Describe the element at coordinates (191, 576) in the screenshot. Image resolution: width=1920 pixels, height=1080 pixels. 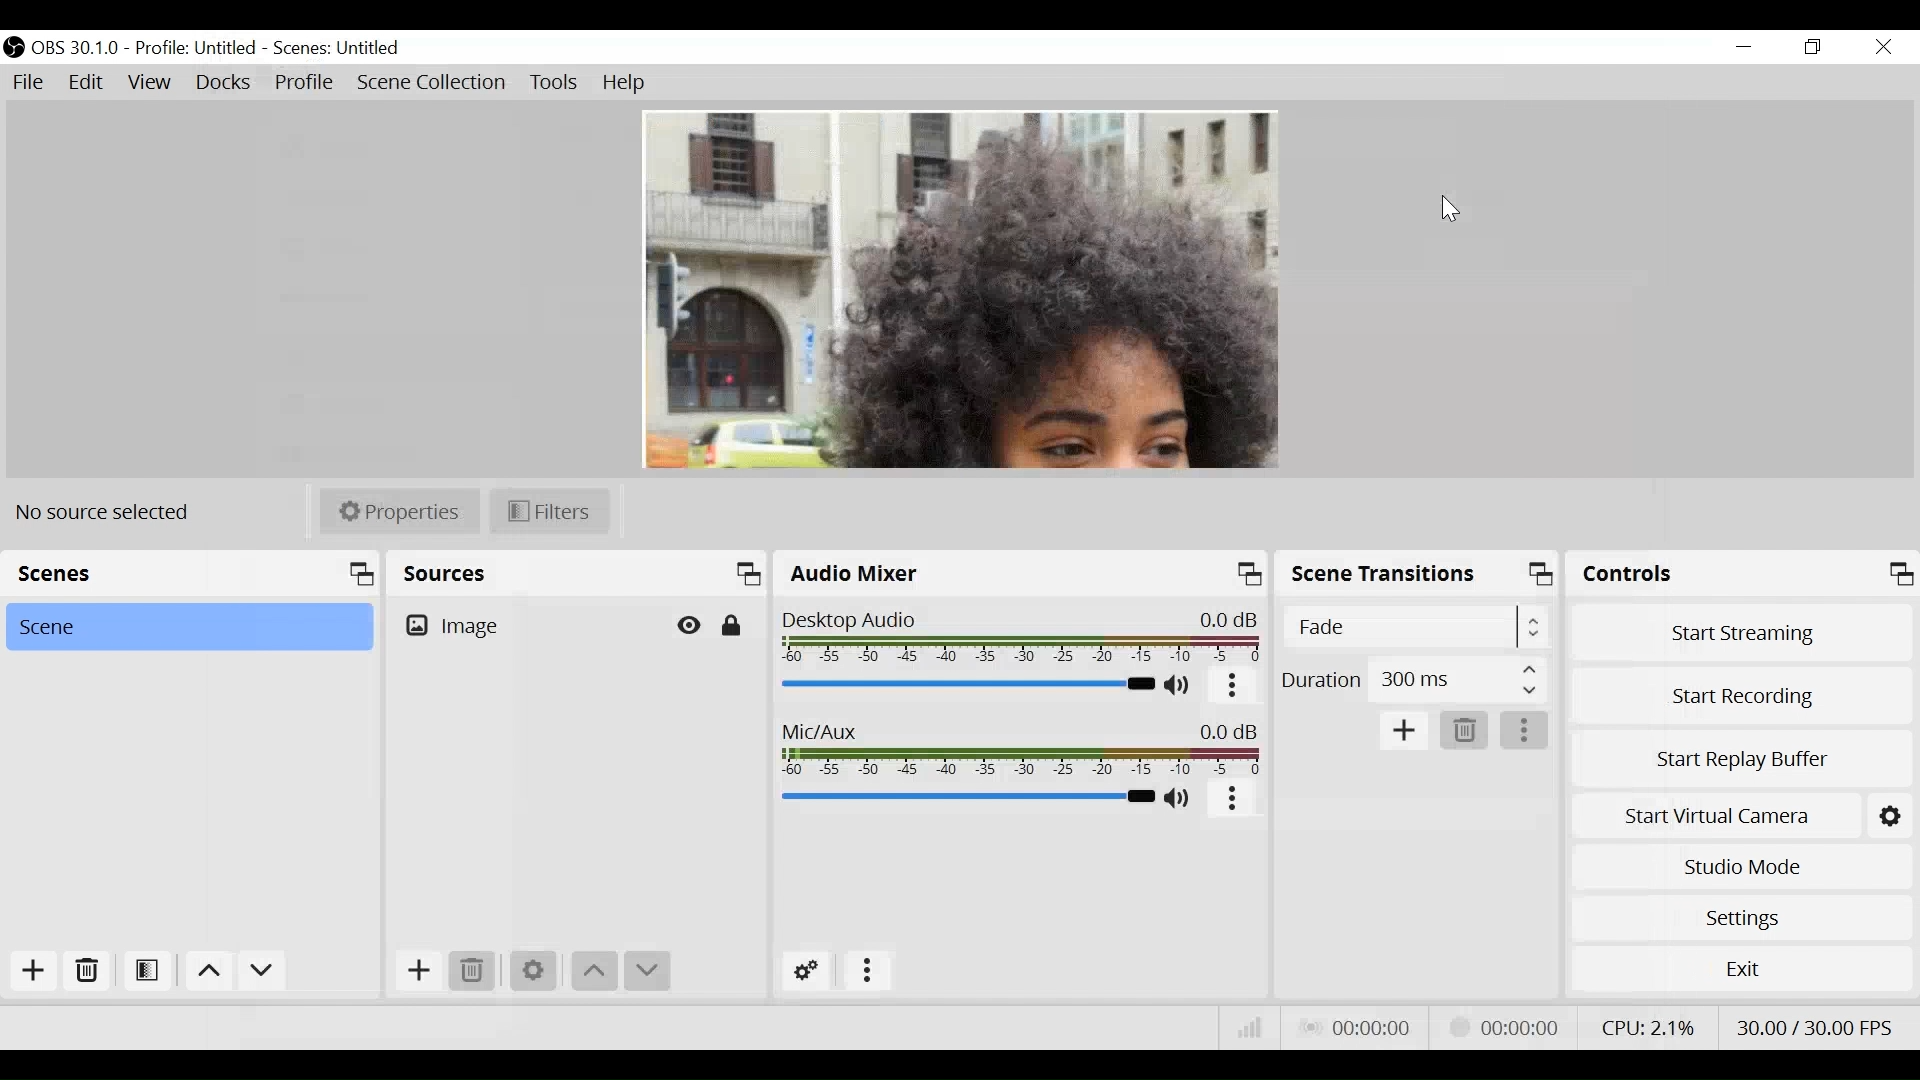
I see `Scenes` at that location.